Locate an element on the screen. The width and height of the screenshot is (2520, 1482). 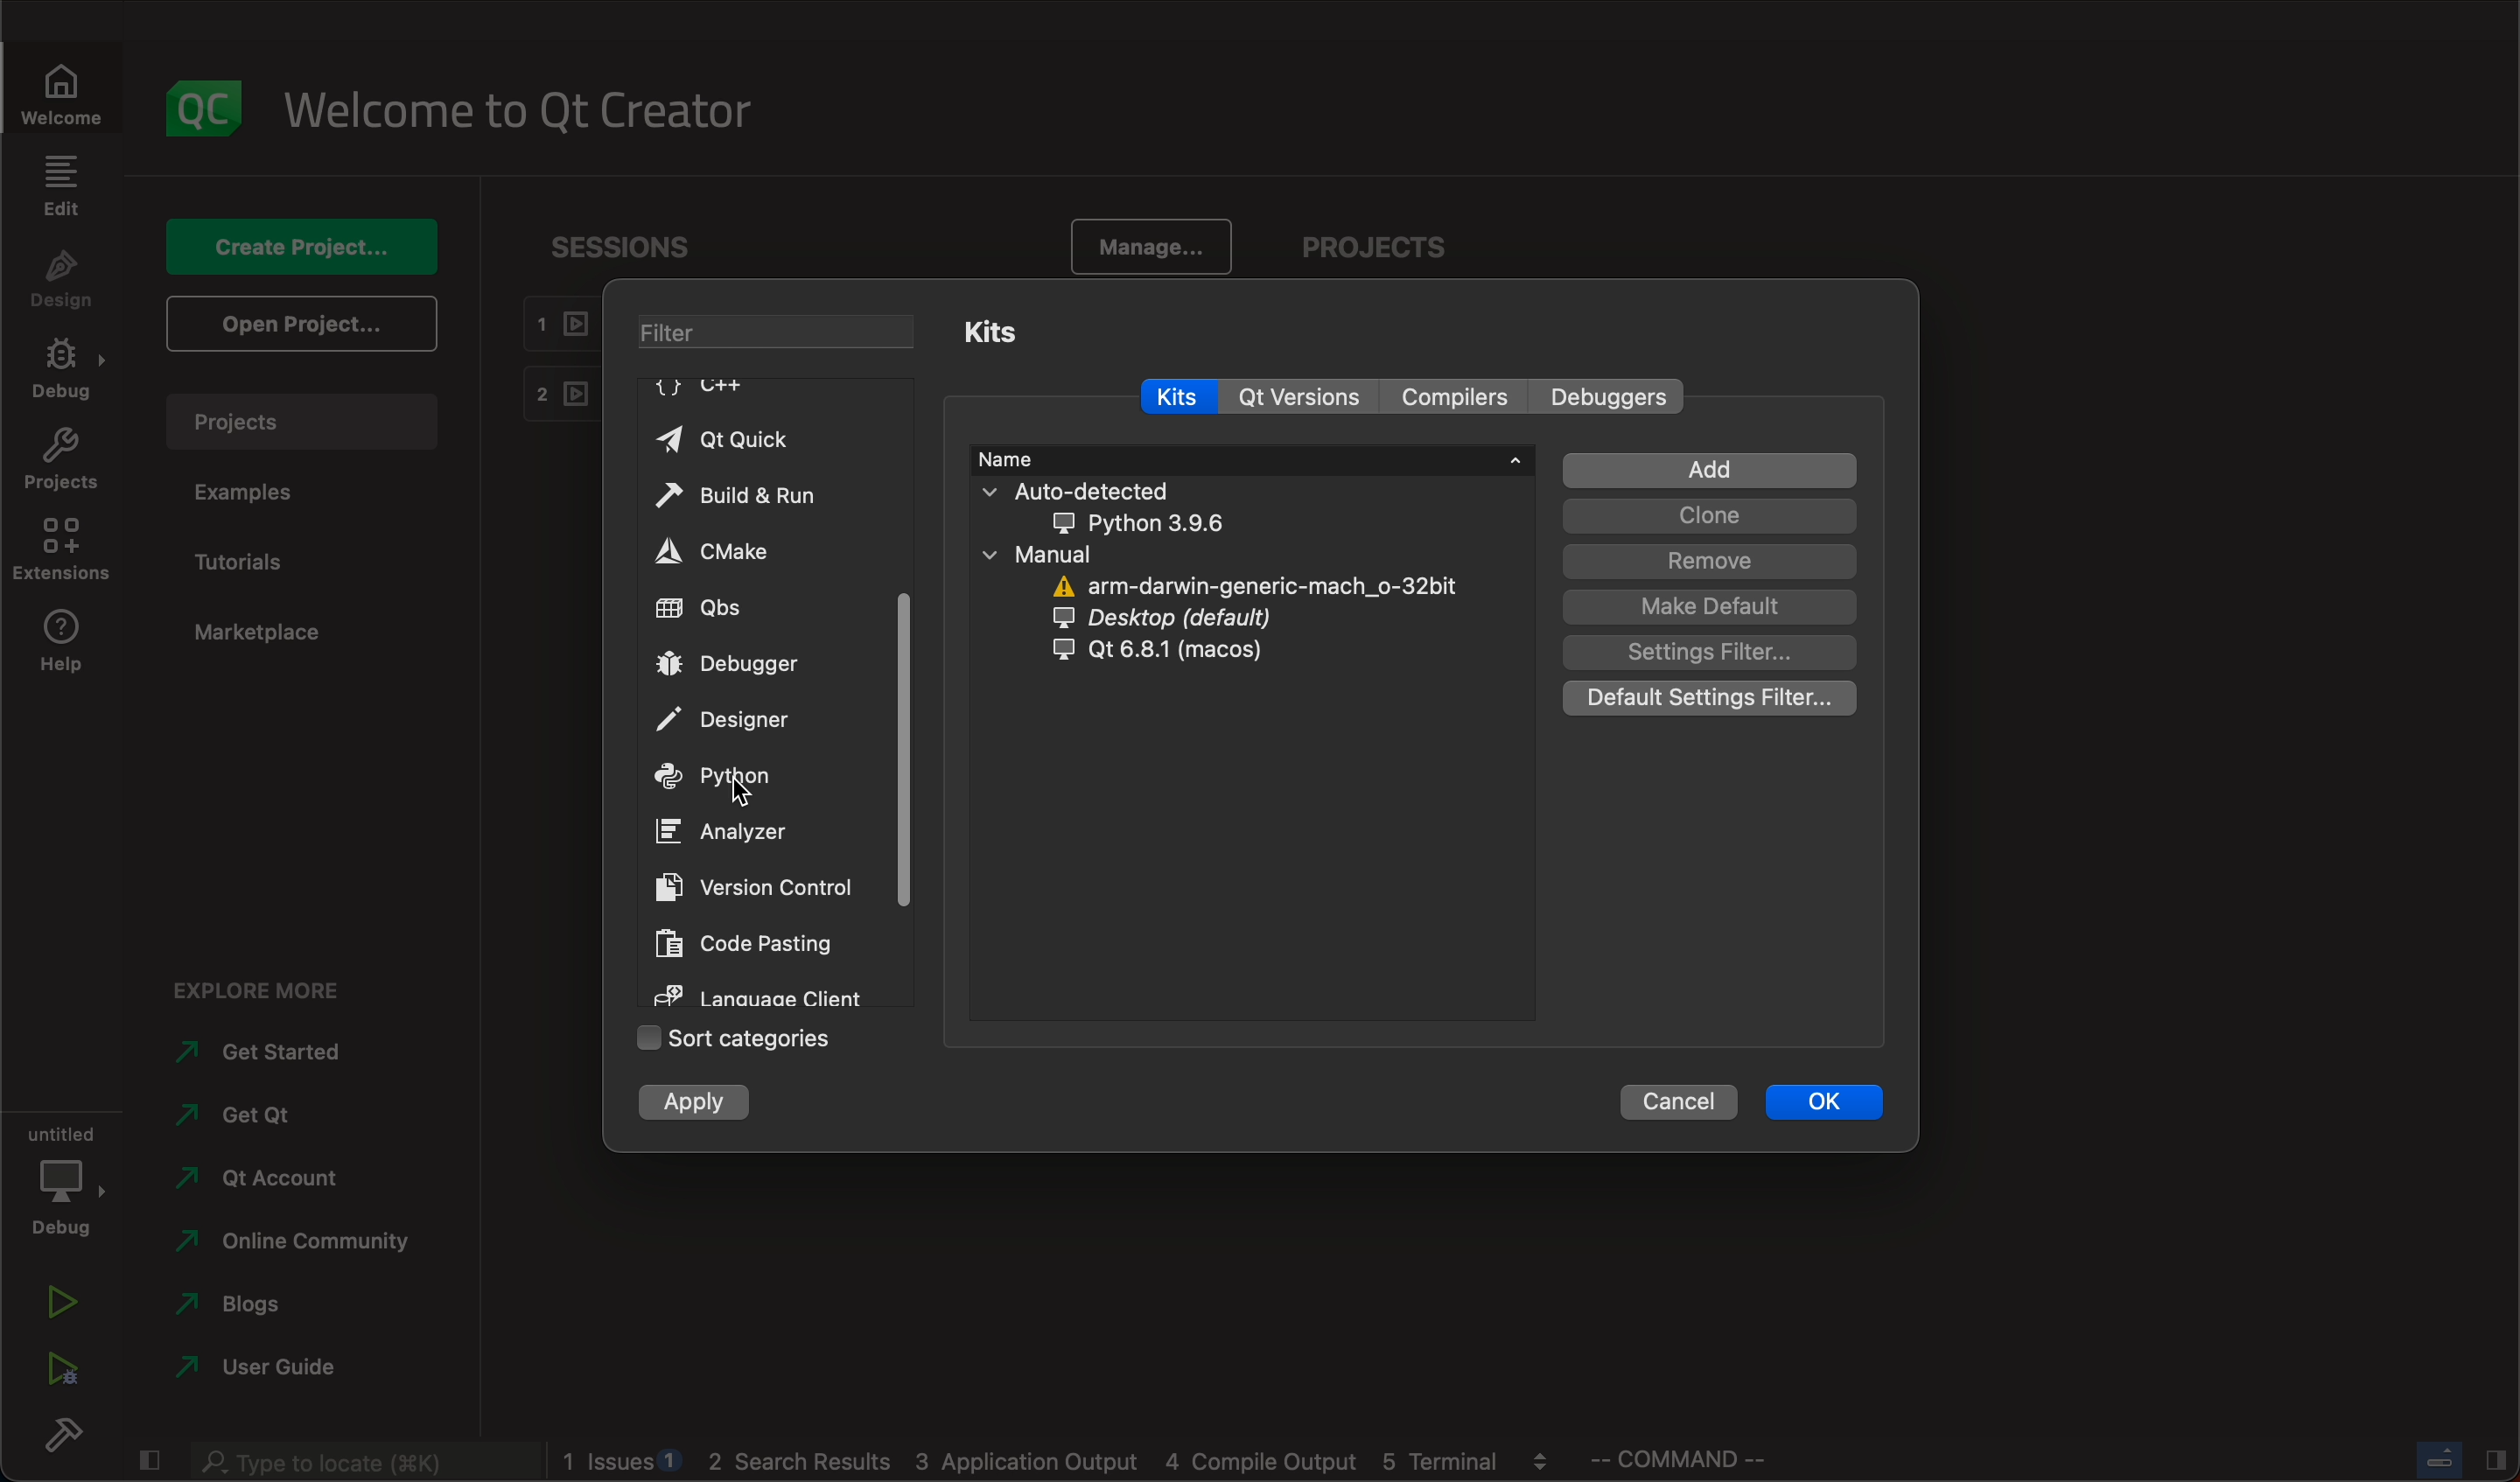
projects is located at coordinates (1375, 243).